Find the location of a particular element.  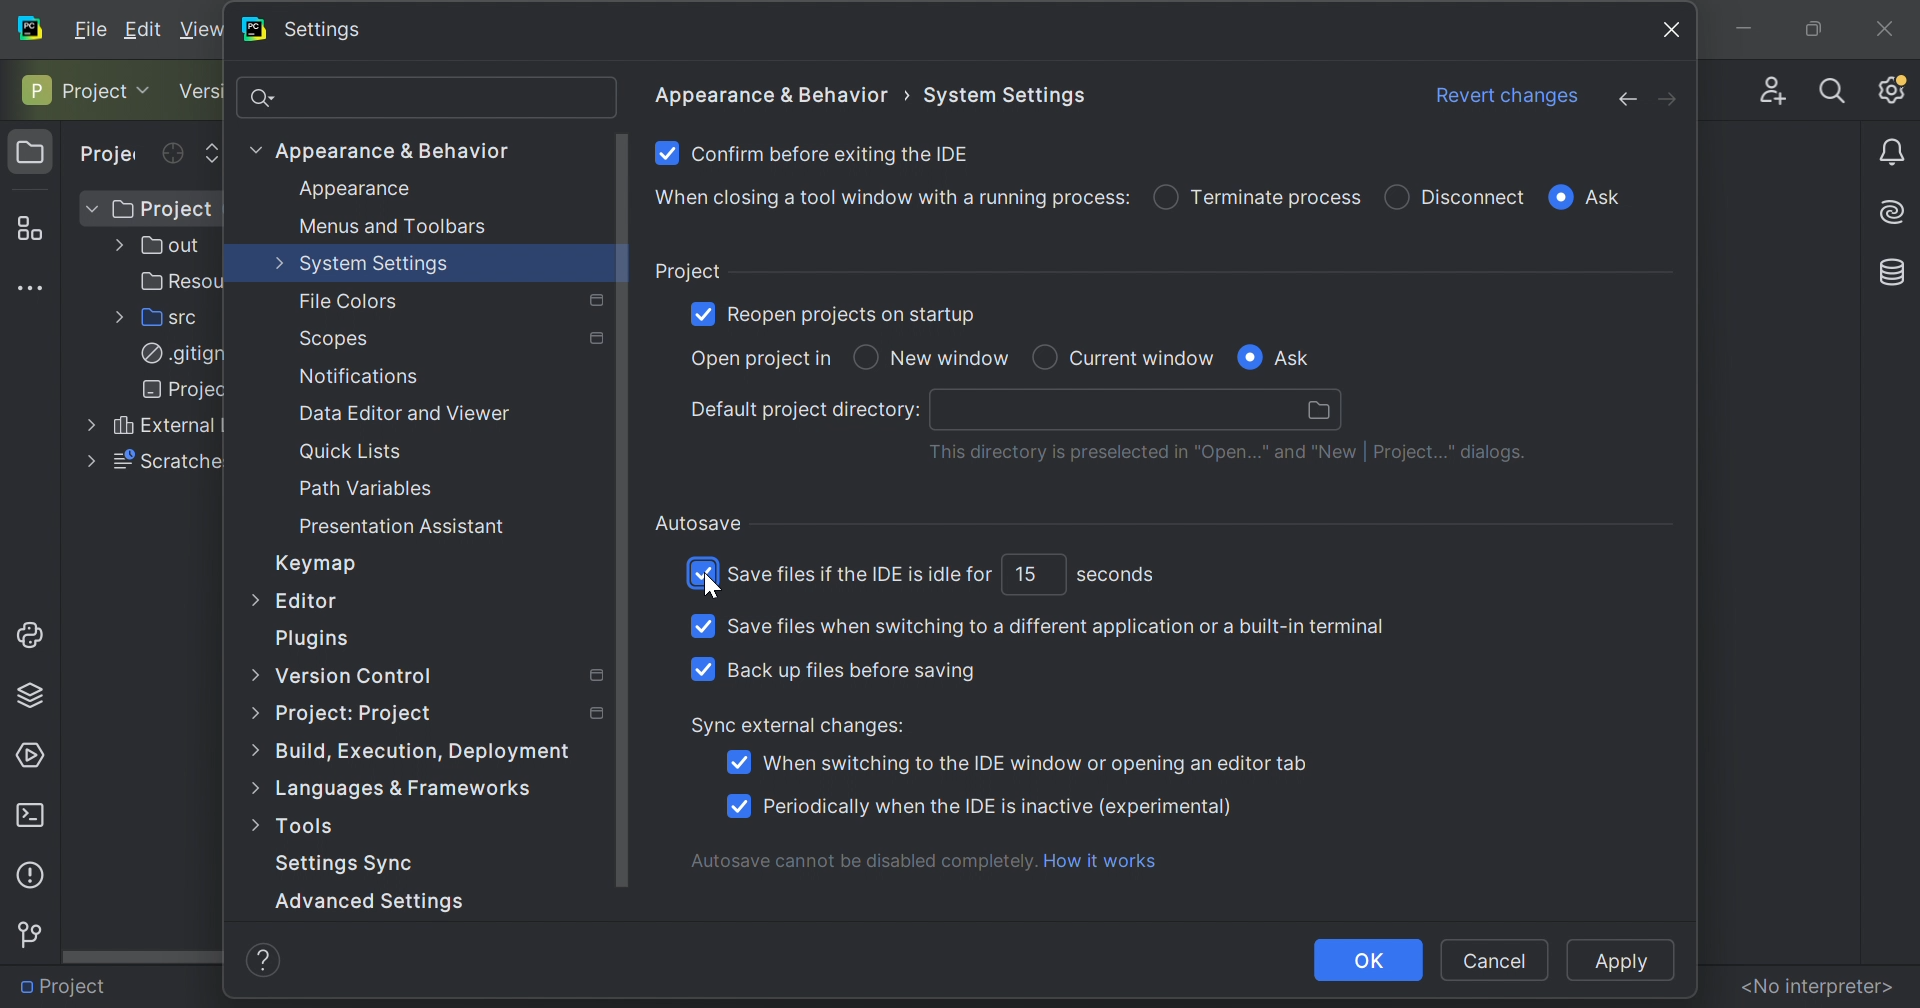

Sync external changes: is located at coordinates (801, 727).